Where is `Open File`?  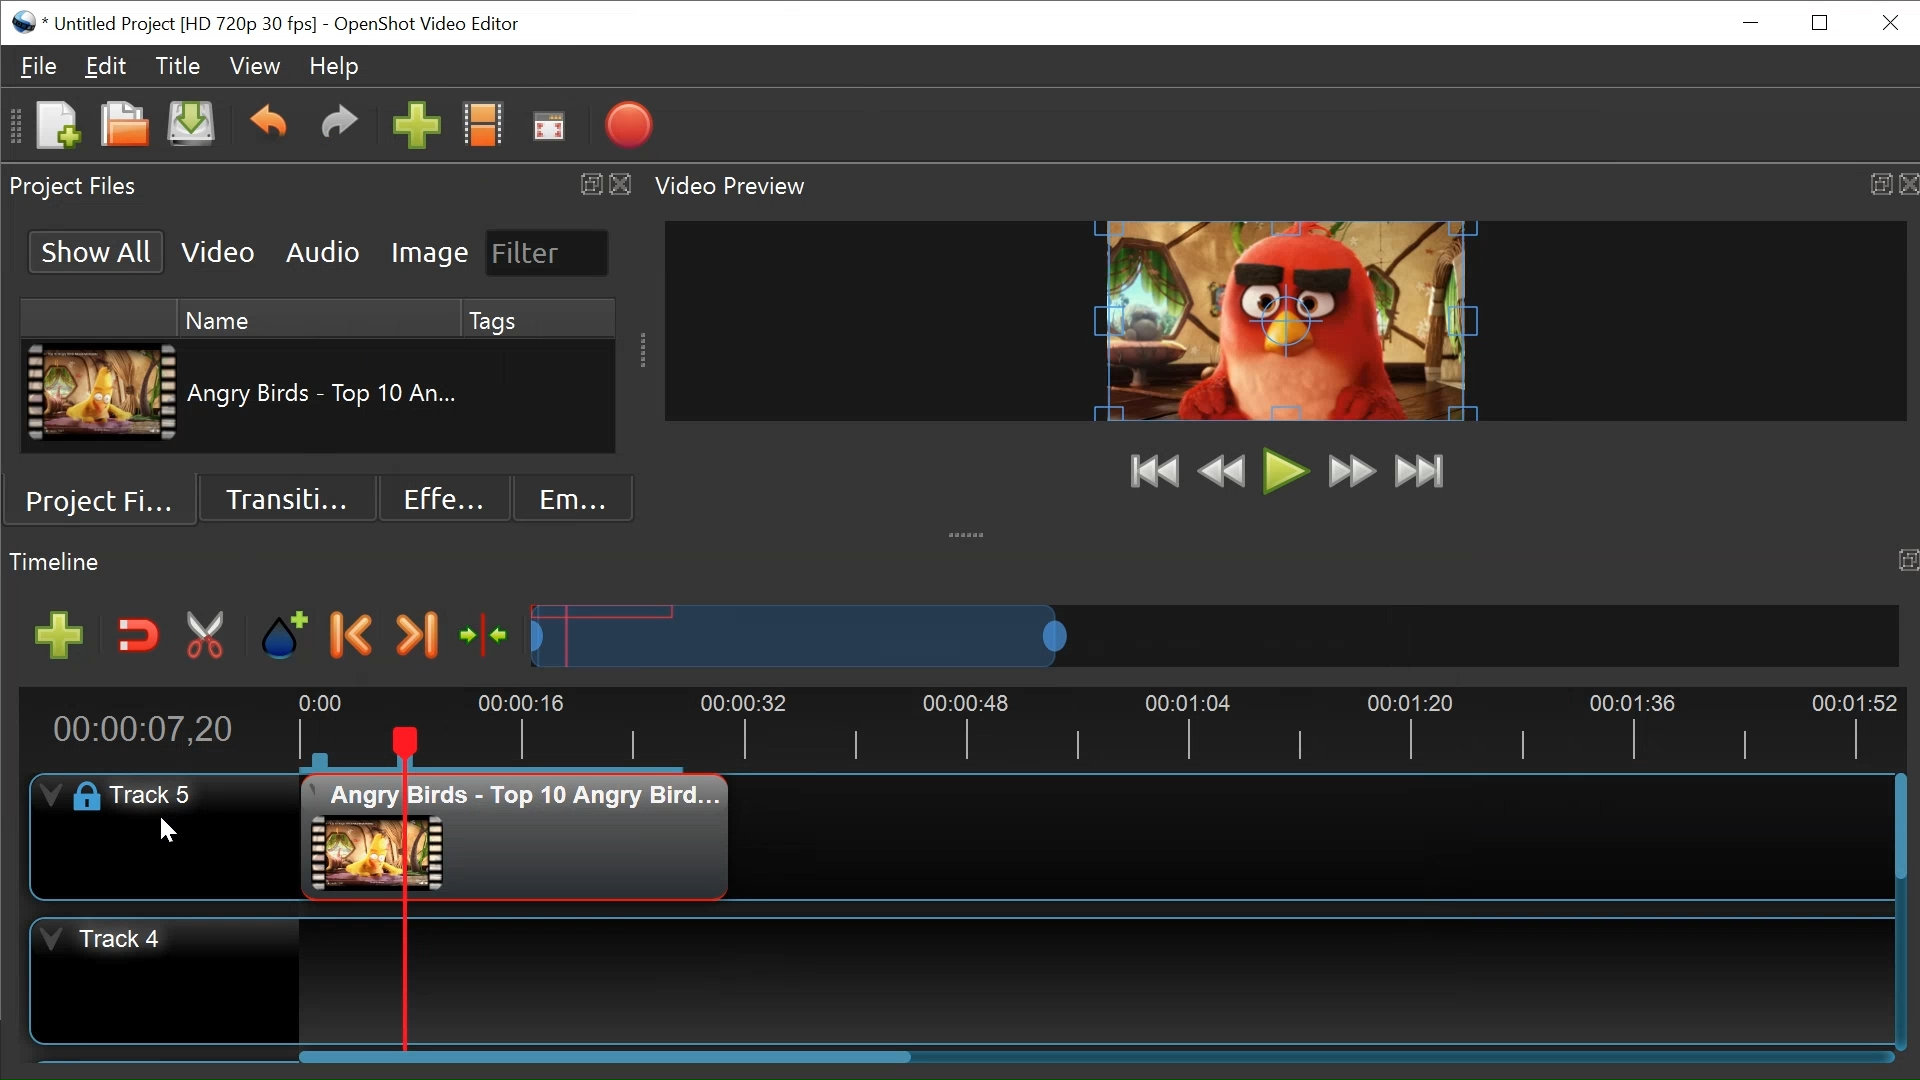
Open File is located at coordinates (127, 127).